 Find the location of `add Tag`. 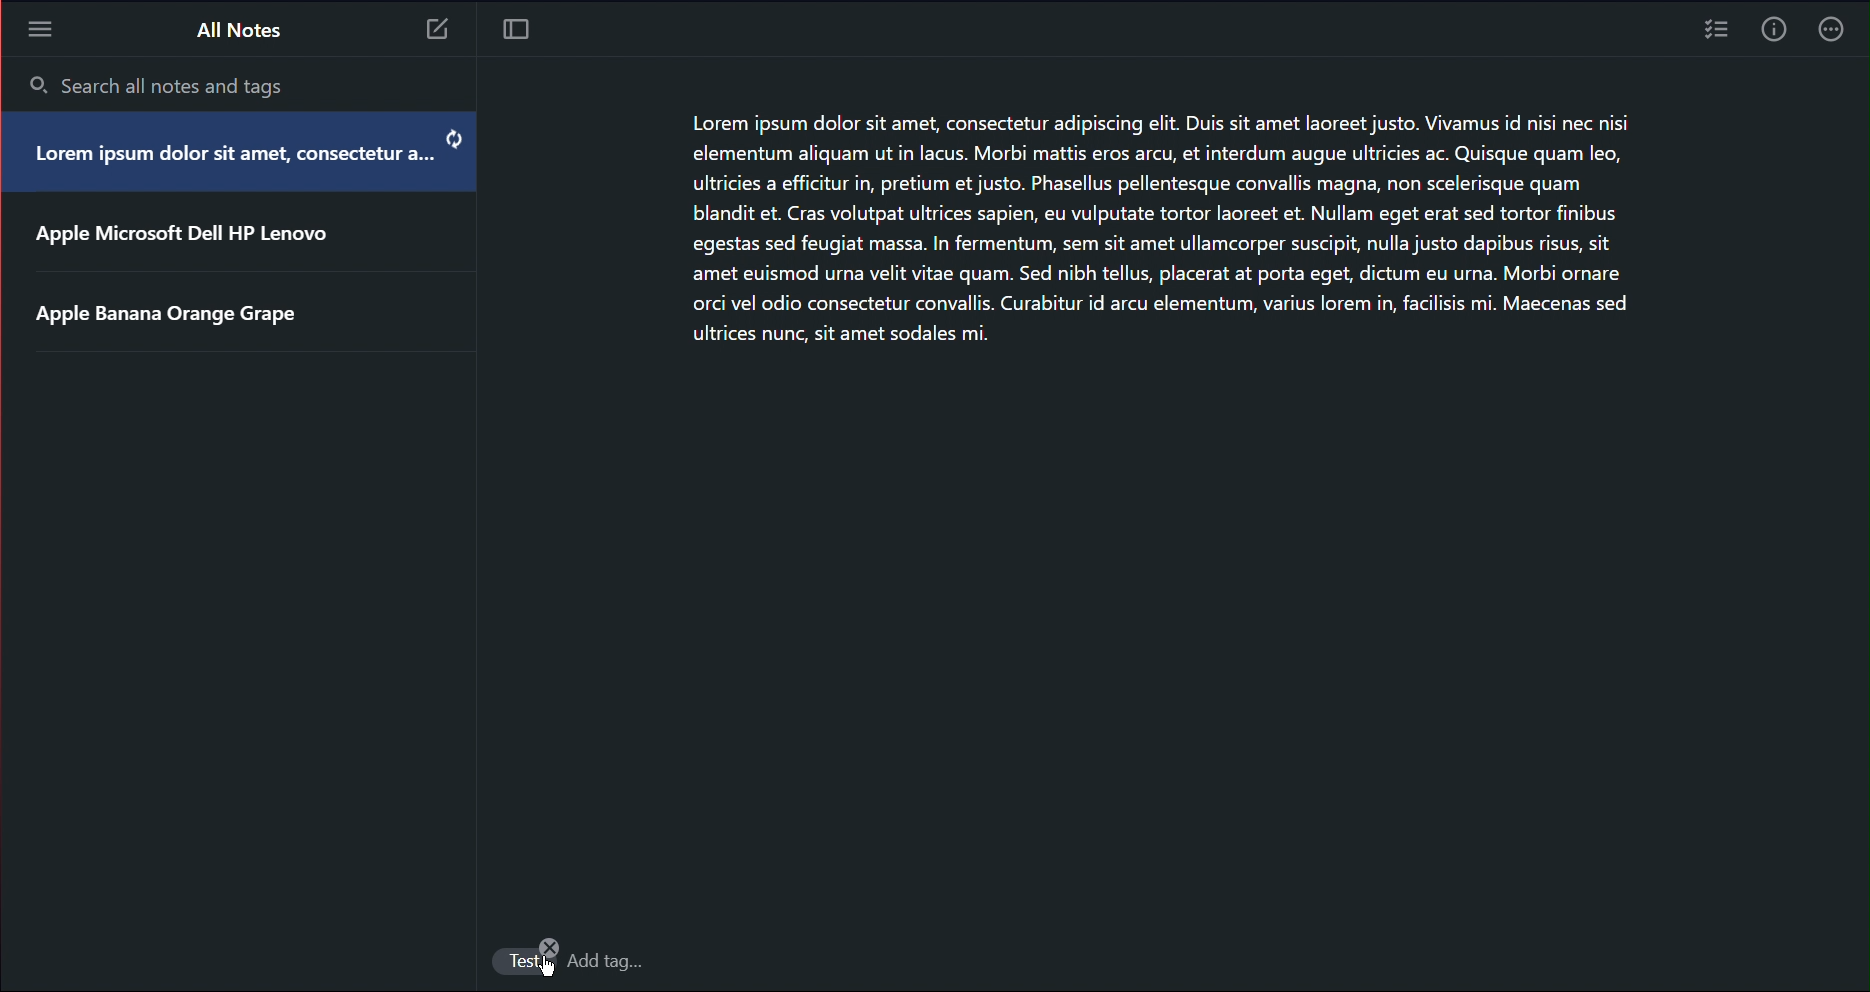

add Tag is located at coordinates (607, 960).